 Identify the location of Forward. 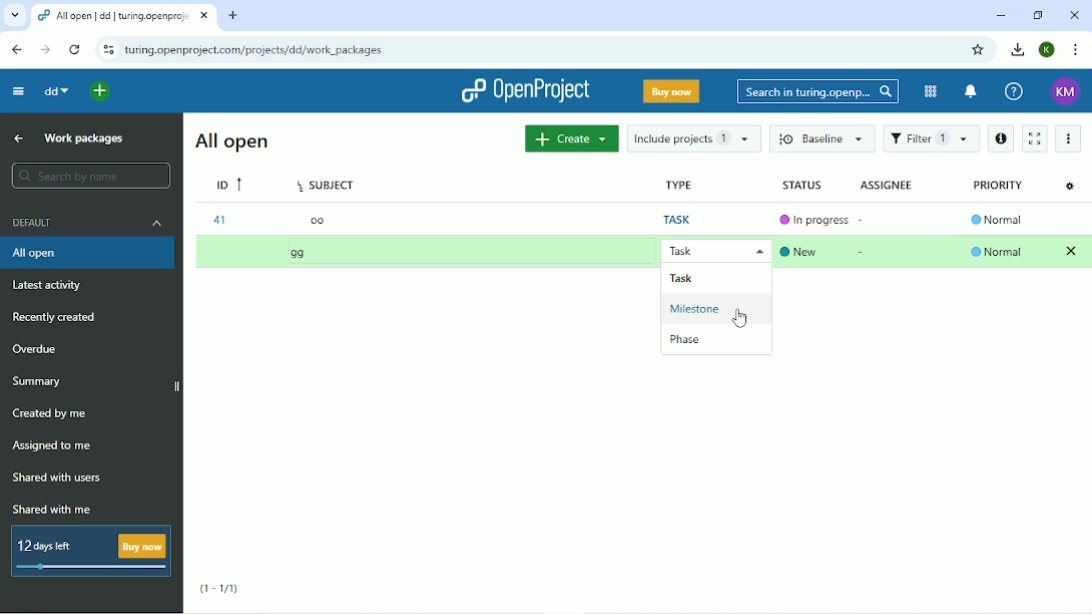
(46, 49).